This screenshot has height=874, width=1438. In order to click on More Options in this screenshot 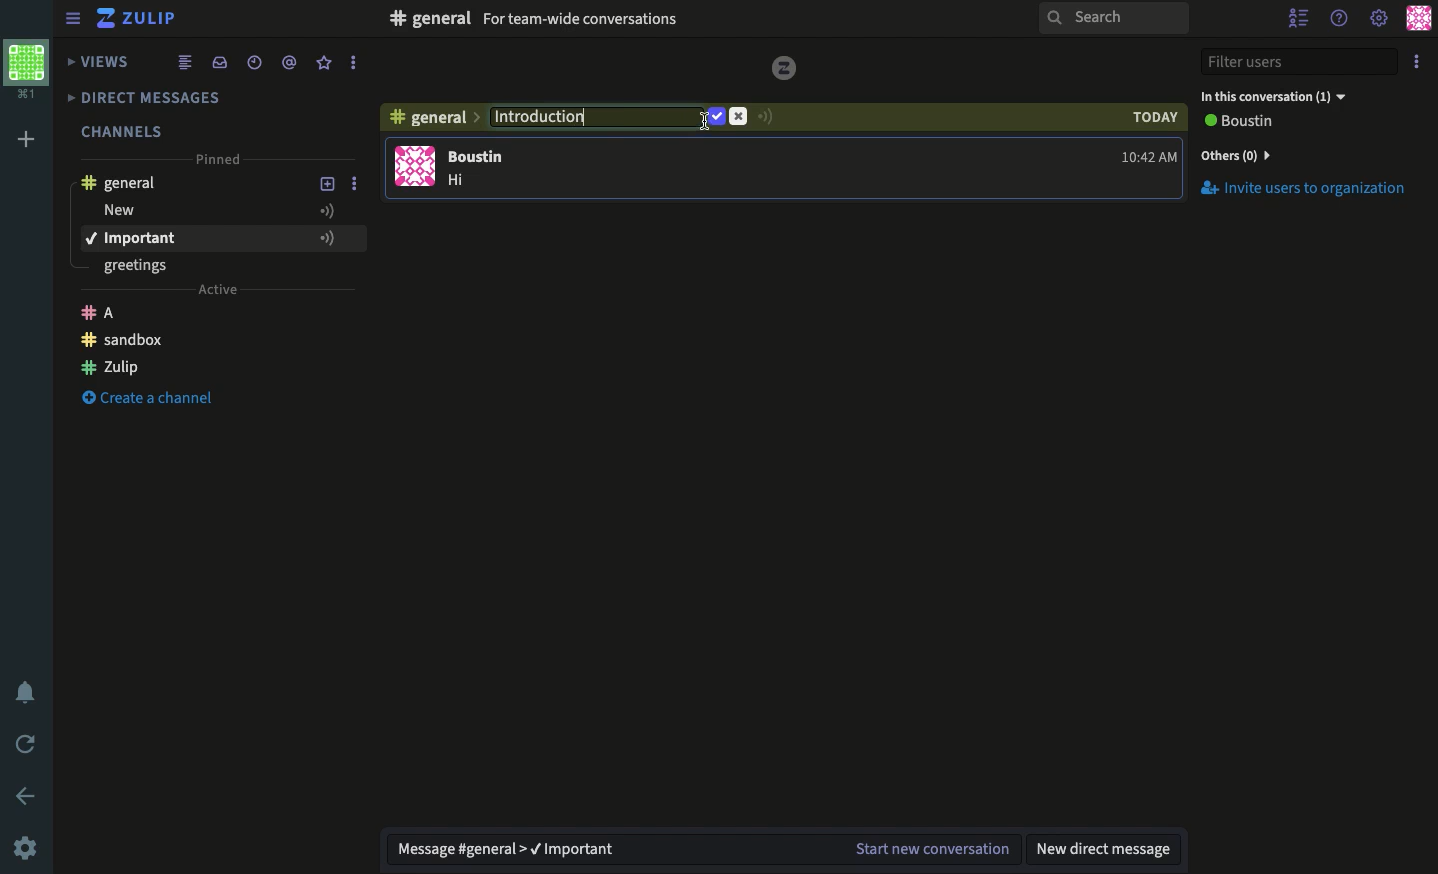, I will do `click(357, 65)`.